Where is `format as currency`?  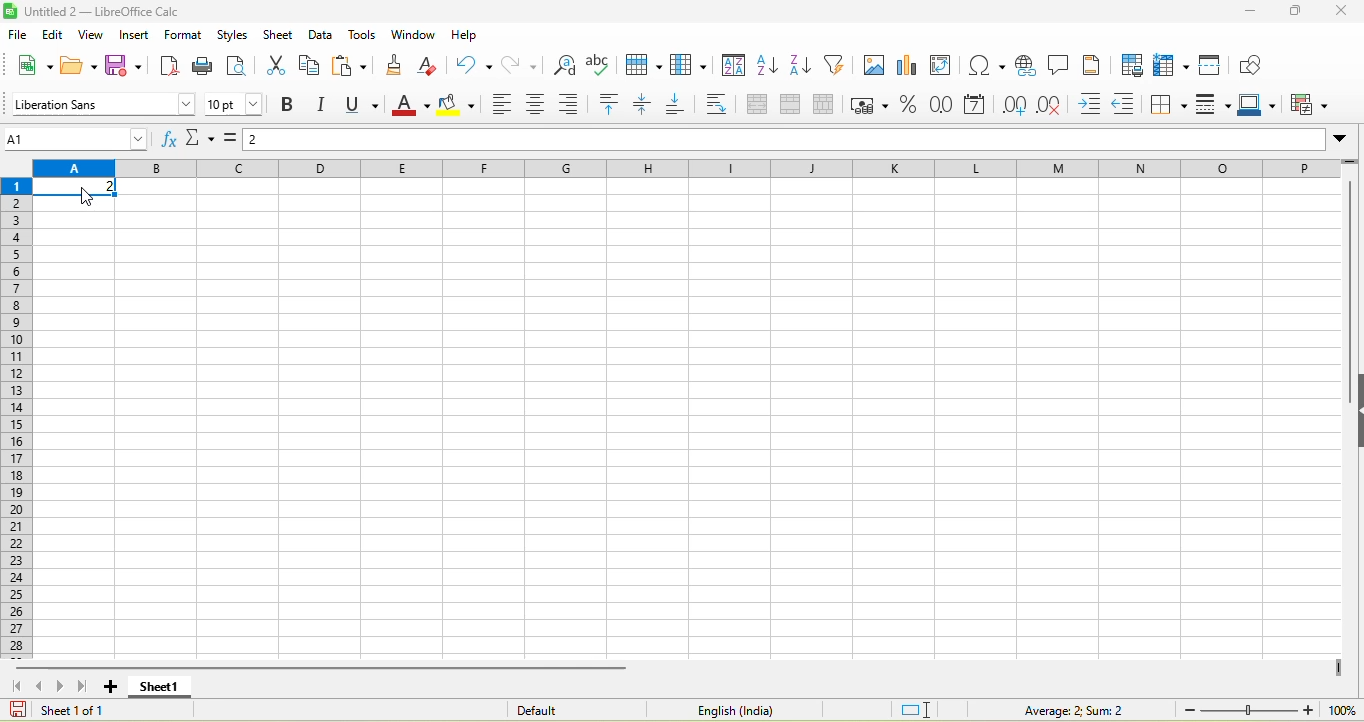 format as currency is located at coordinates (871, 105).